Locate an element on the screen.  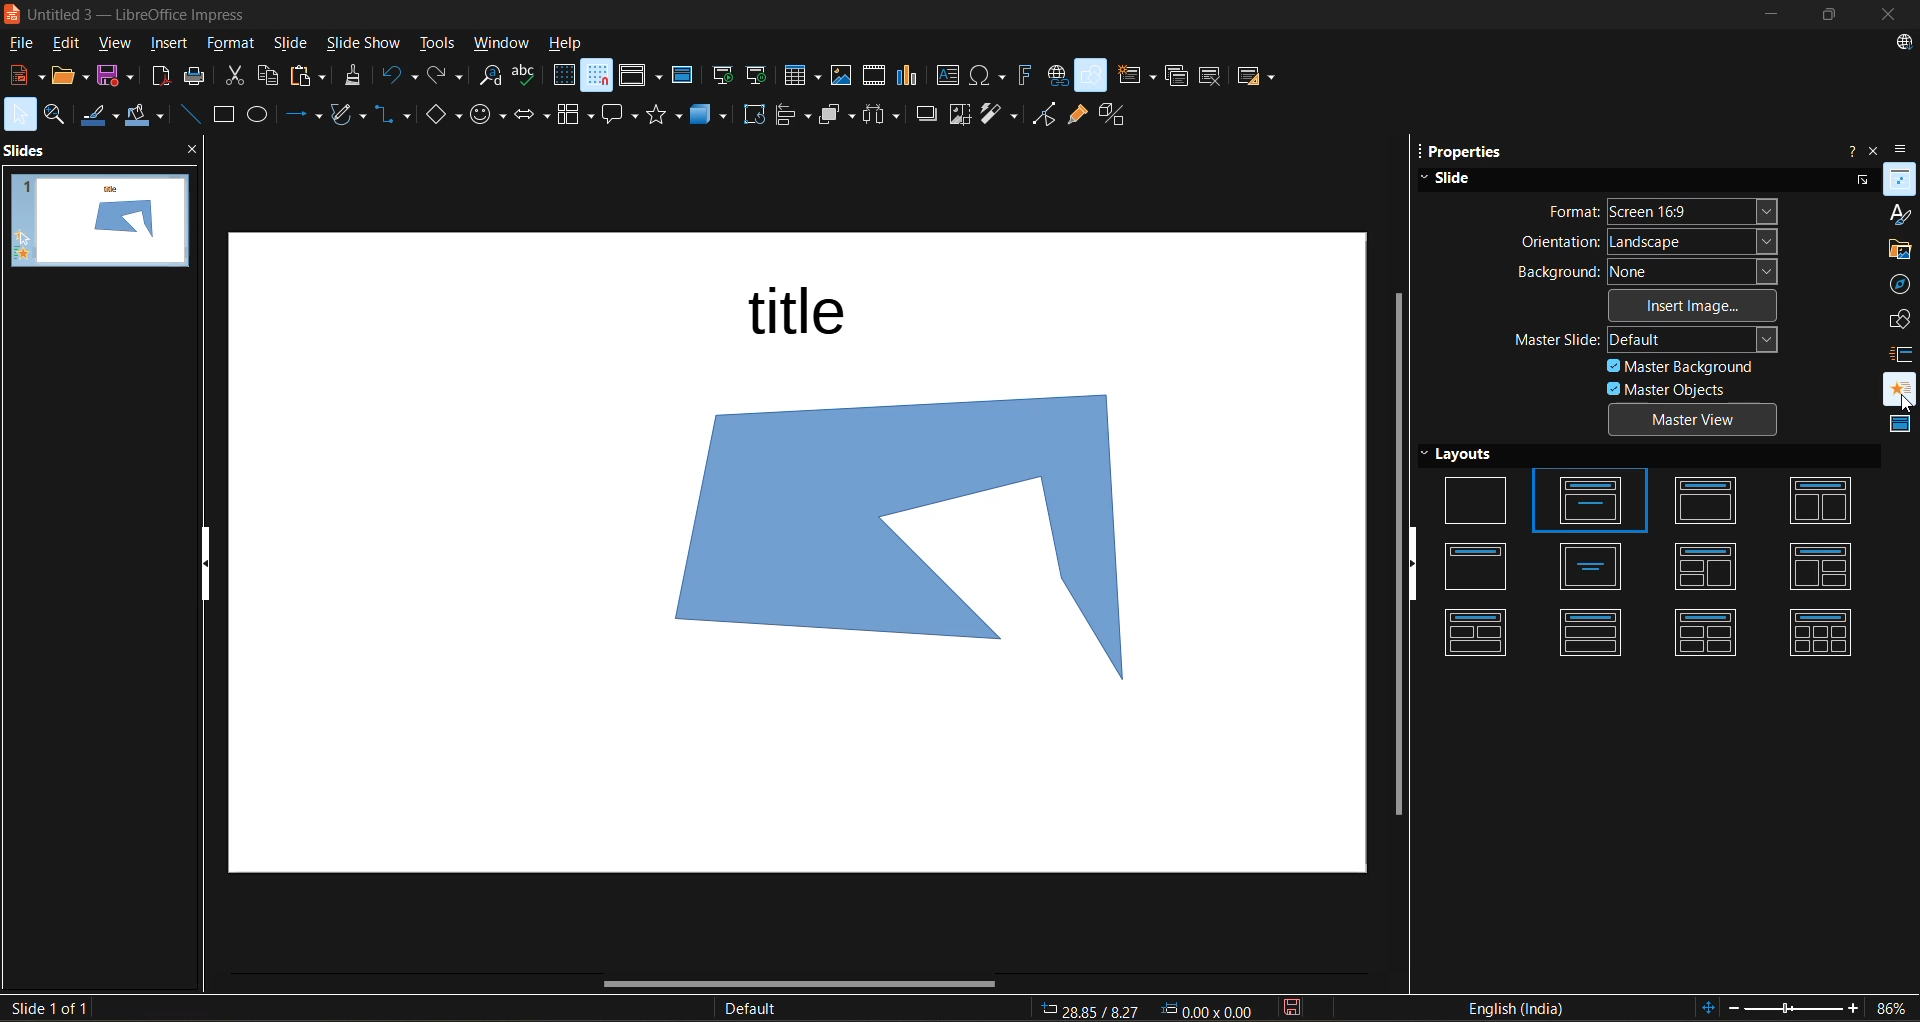
print is located at coordinates (201, 78).